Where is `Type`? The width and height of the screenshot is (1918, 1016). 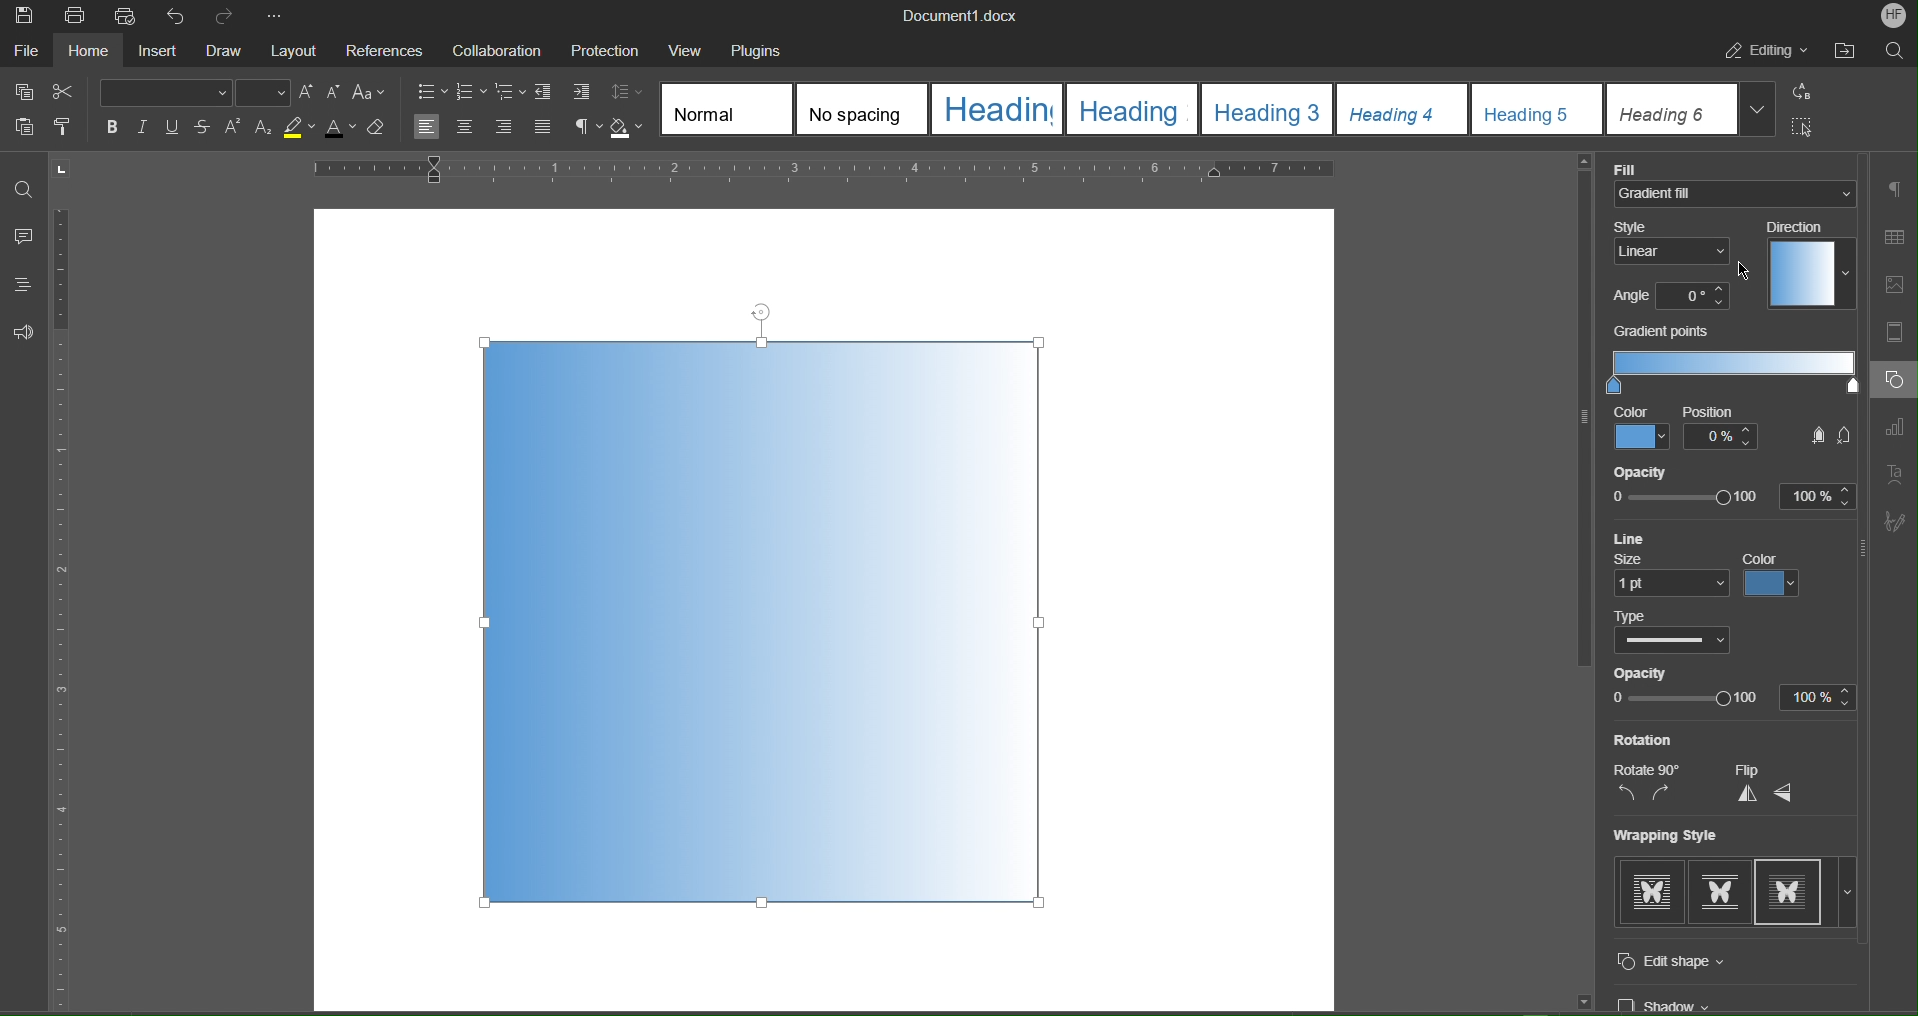 Type is located at coordinates (1649, 615).